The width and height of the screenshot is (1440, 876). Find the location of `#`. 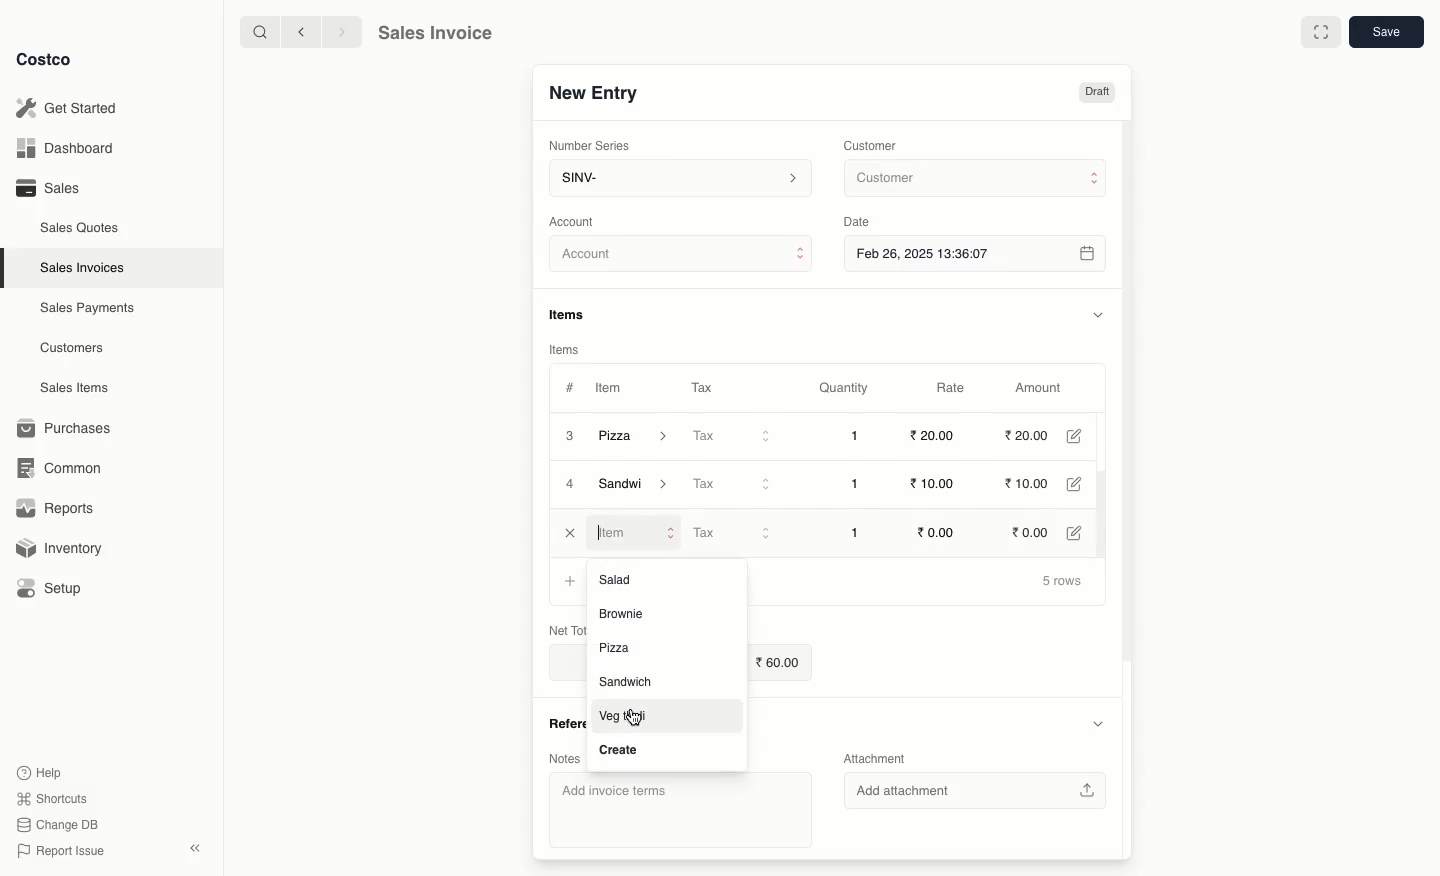

# is located at coordinates (570, 386).